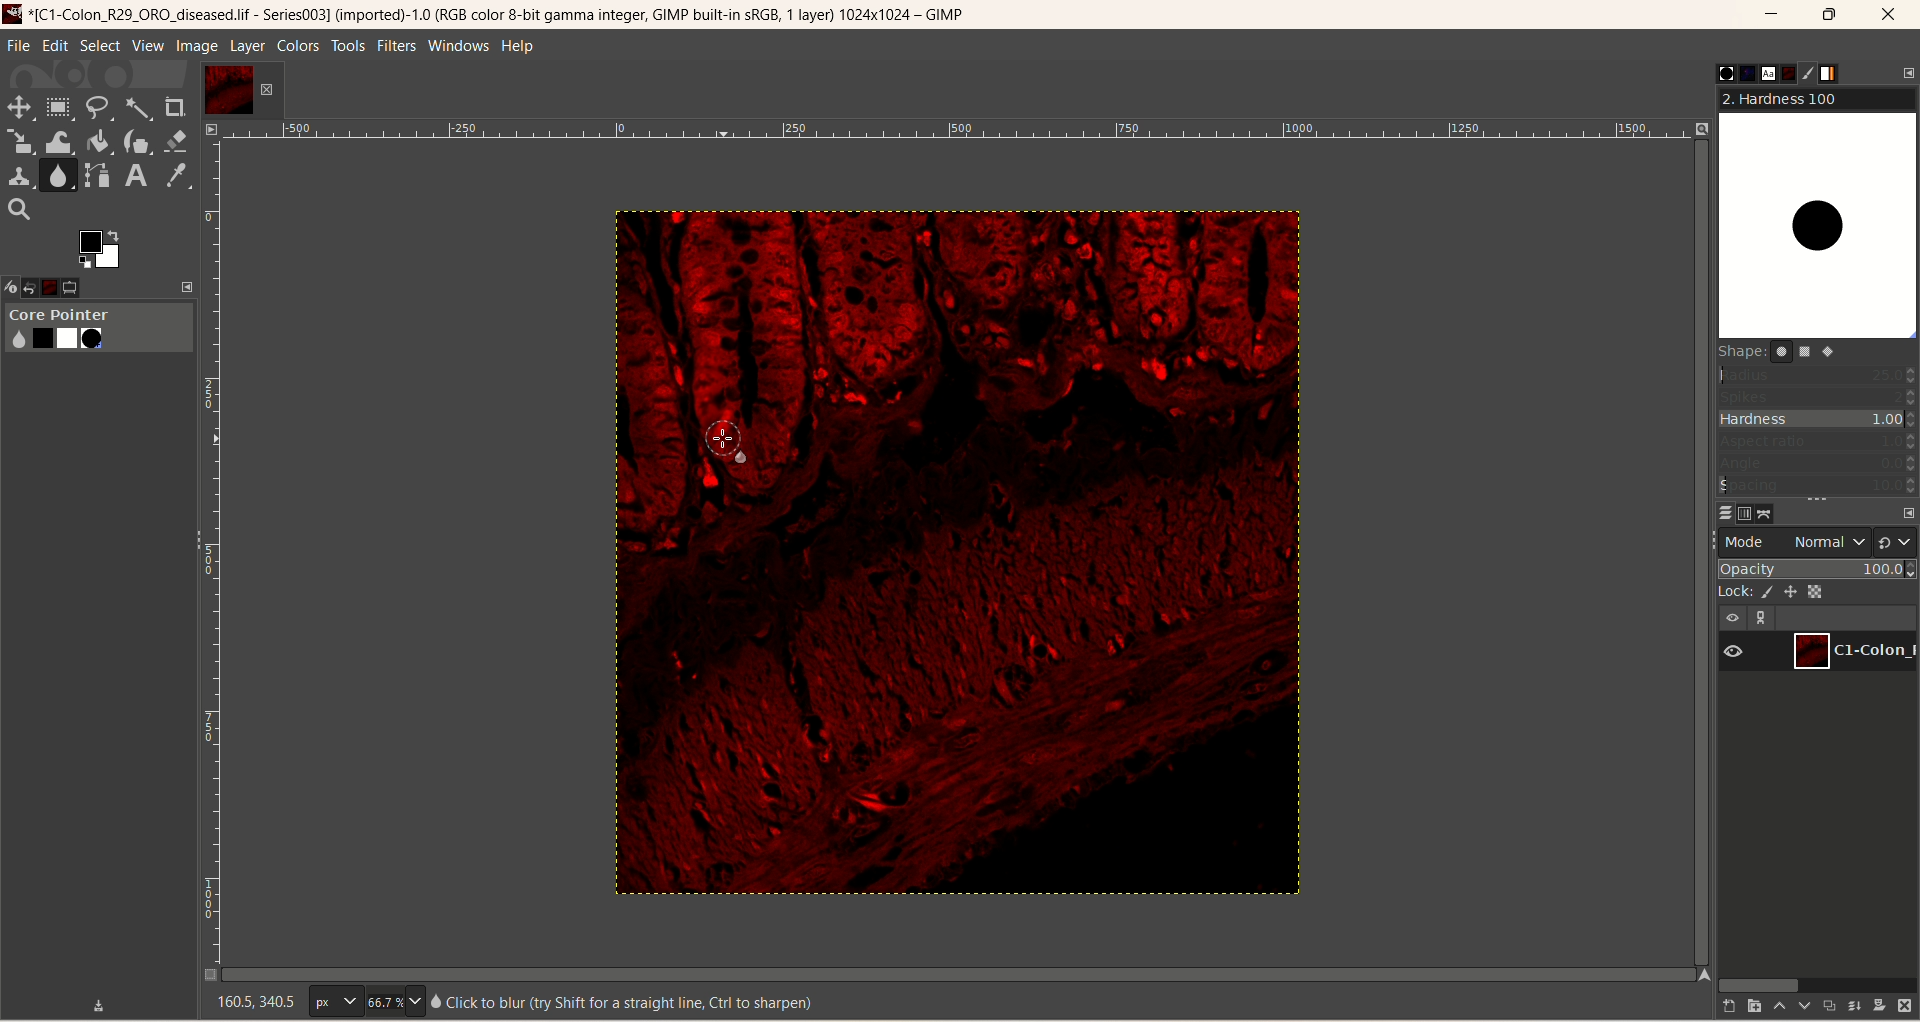  I want to click on help, so click(519, 48).